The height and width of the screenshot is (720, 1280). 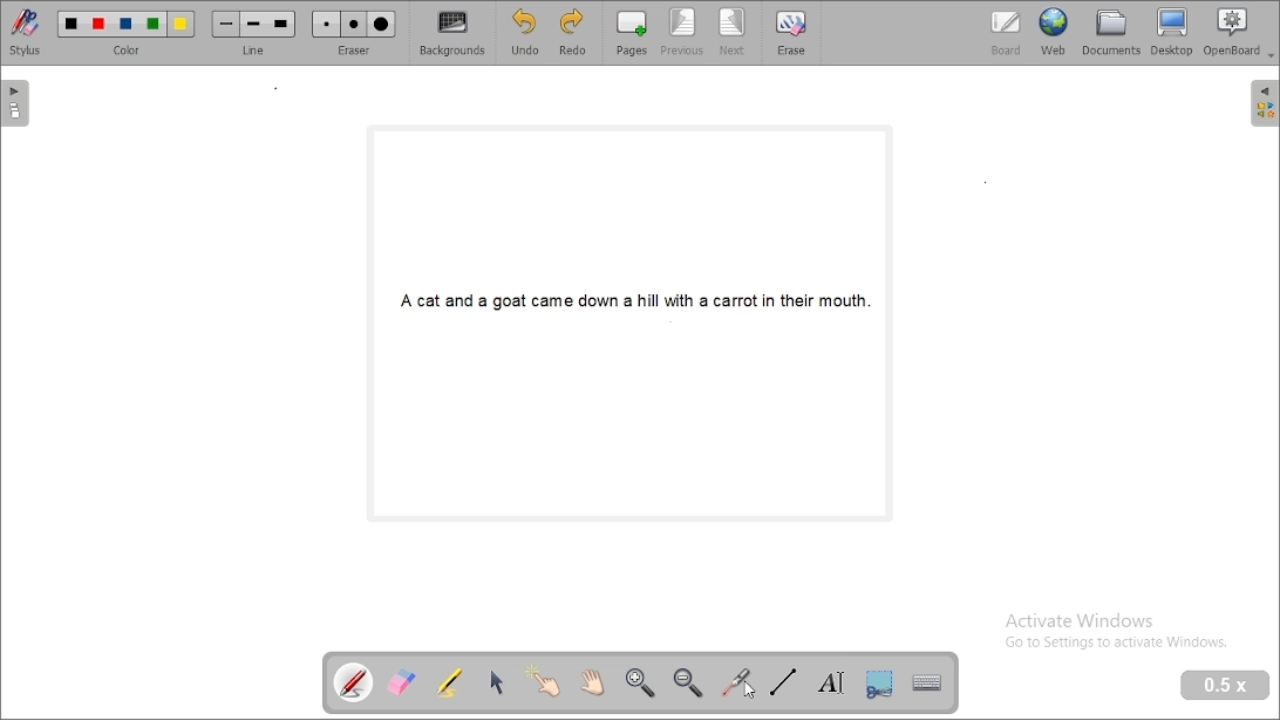 I want to click on write text, so click(x=830, y=682).